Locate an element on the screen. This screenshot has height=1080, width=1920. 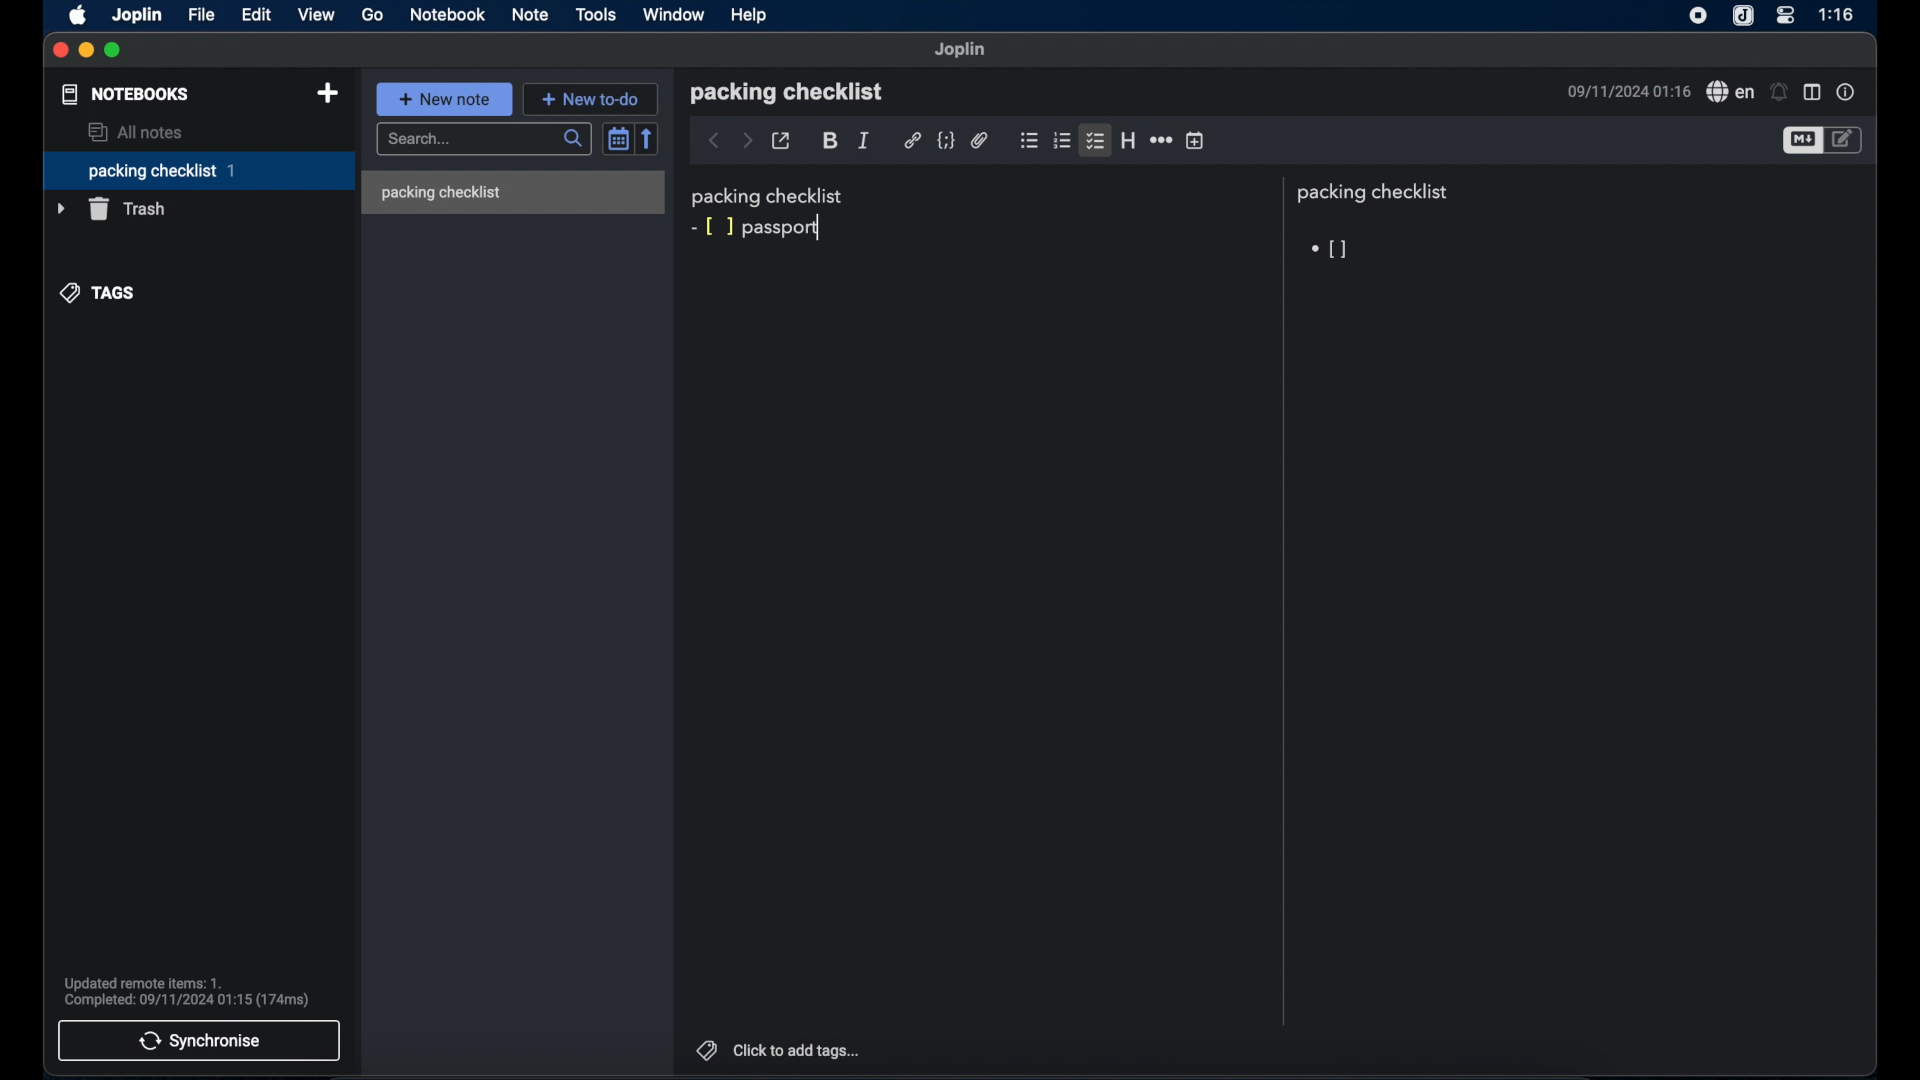
markdown syntax is located at coordinates (711, 226).